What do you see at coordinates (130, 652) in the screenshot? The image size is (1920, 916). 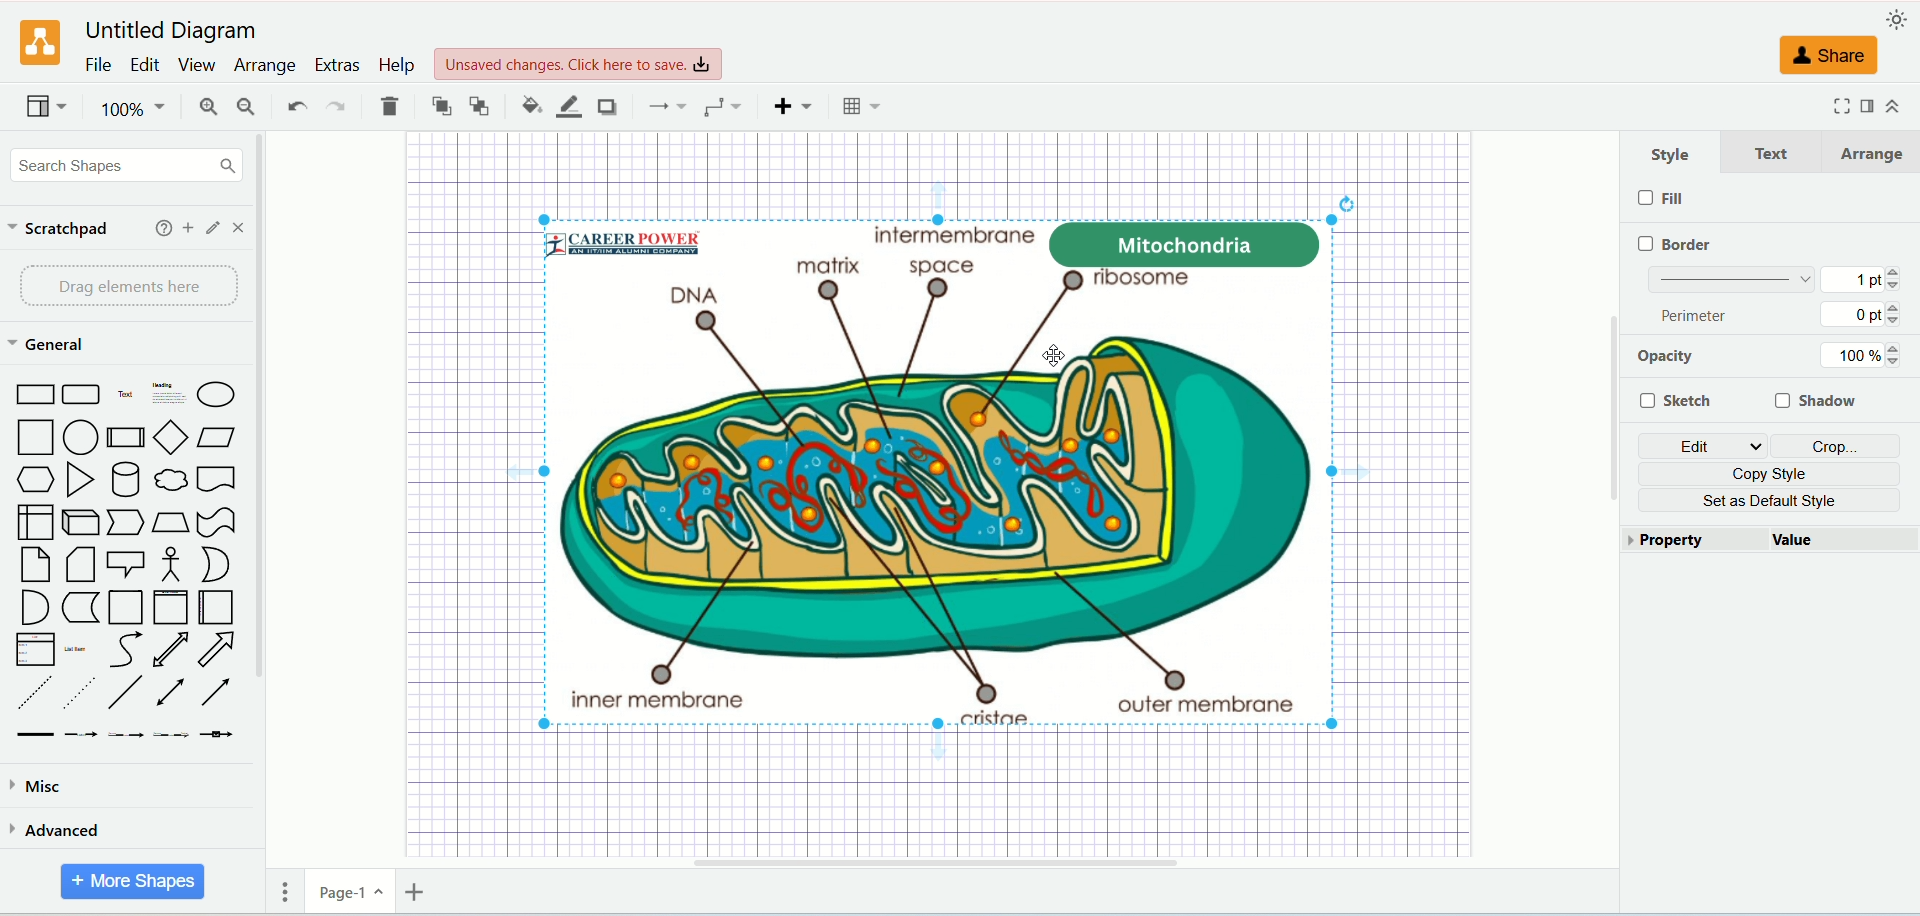 I see `Curves` at bounding box center [130, 652].